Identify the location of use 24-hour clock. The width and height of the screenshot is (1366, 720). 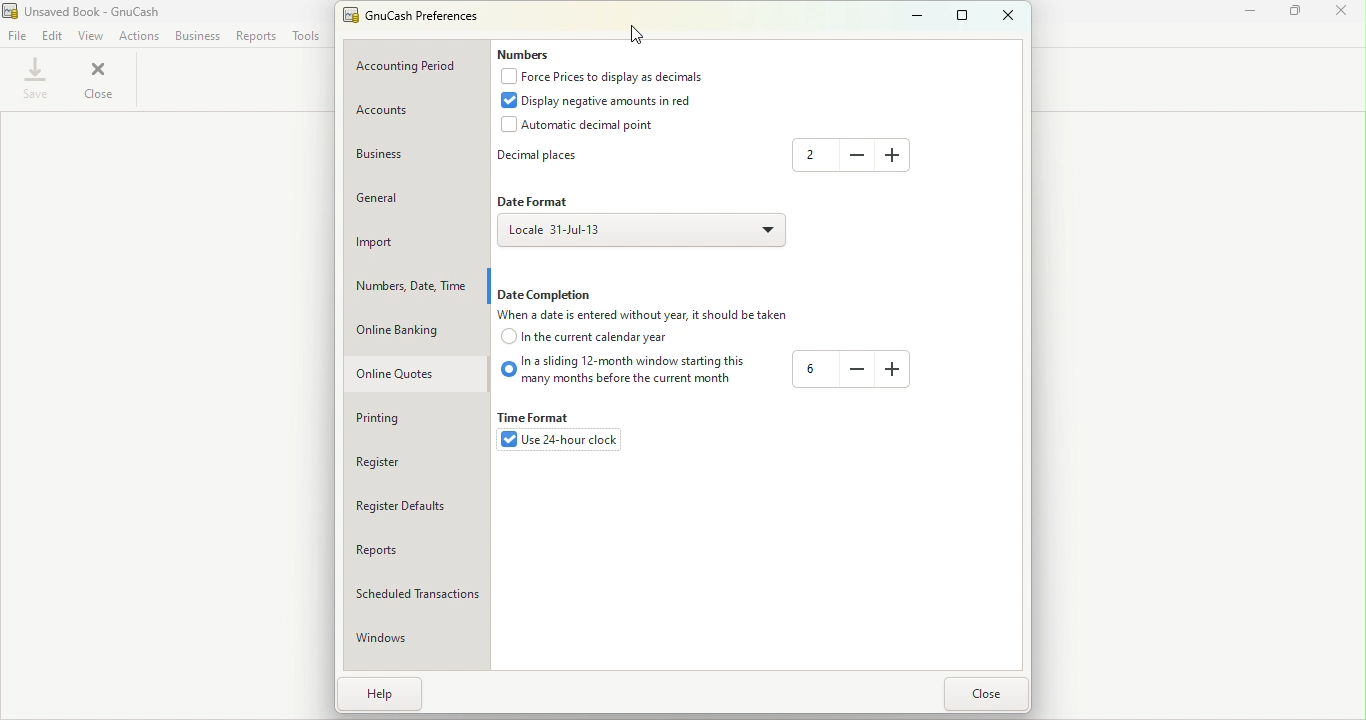
(563, 441).